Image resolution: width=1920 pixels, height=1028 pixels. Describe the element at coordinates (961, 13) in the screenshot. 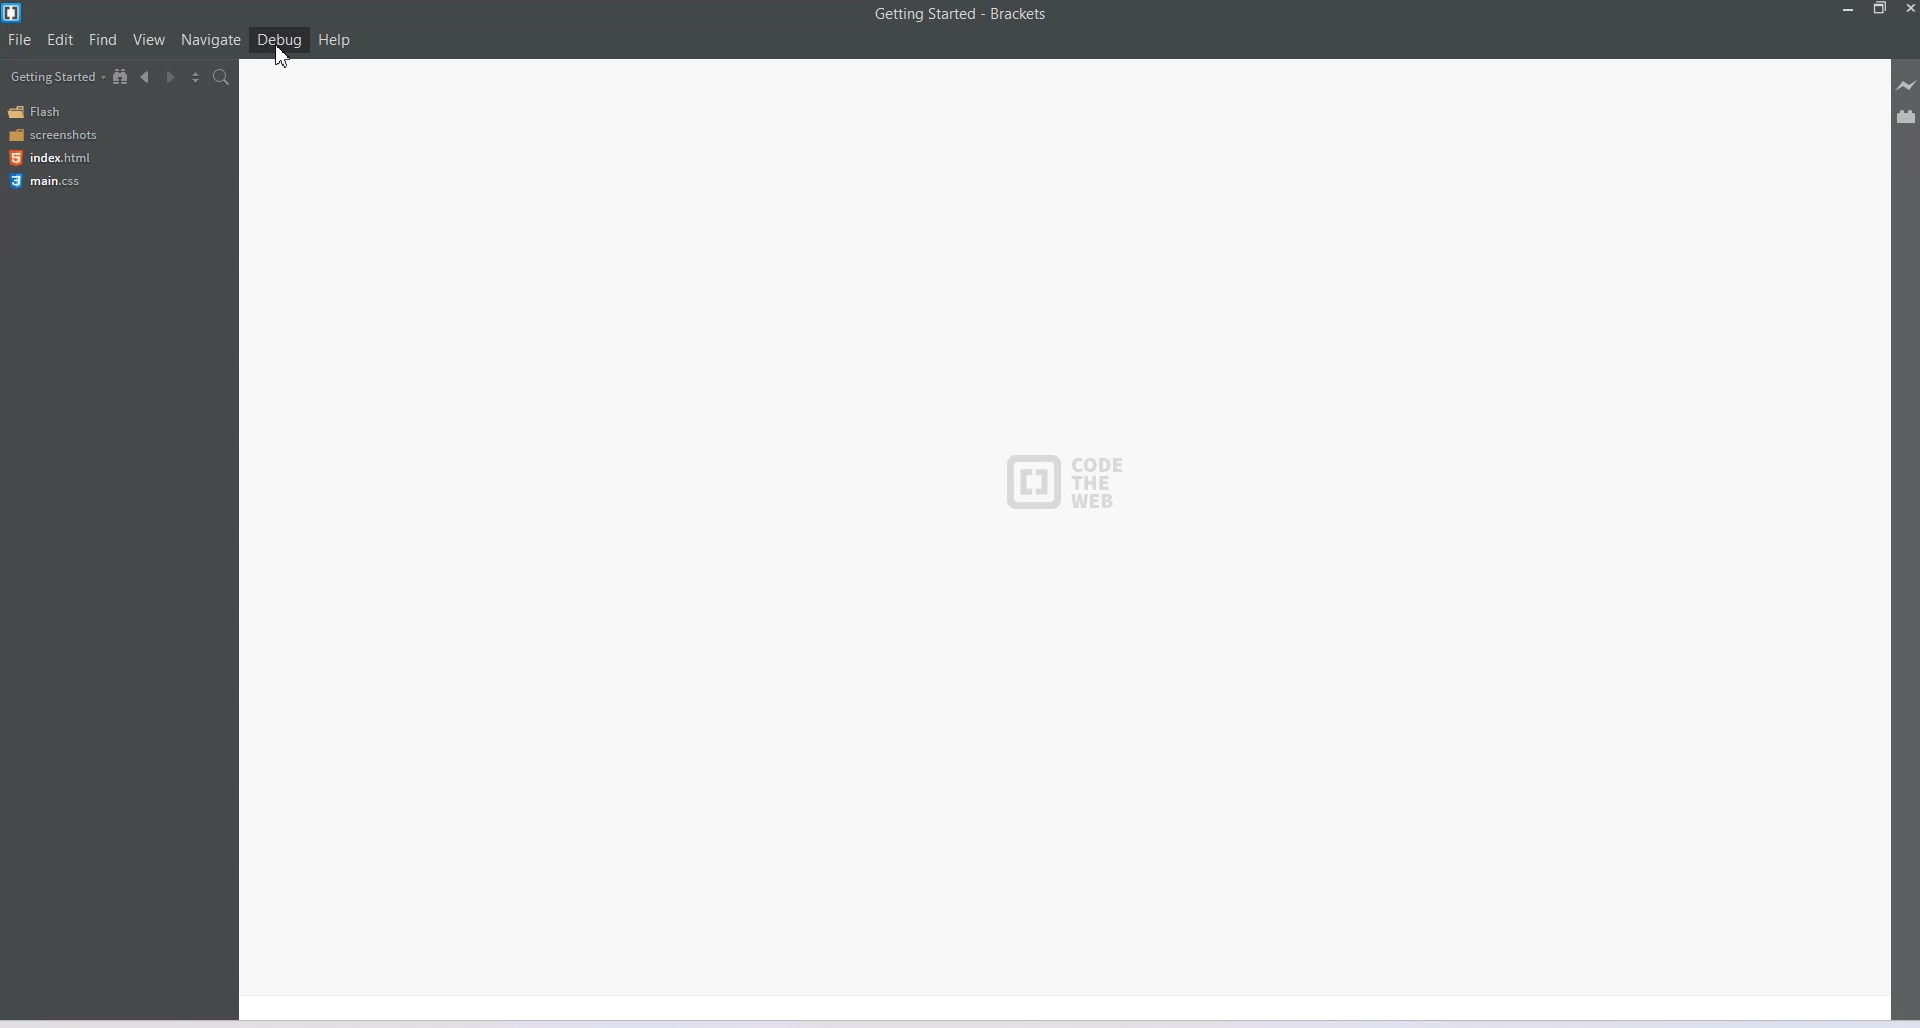

I see `Getting Started- Brackets` at that location.